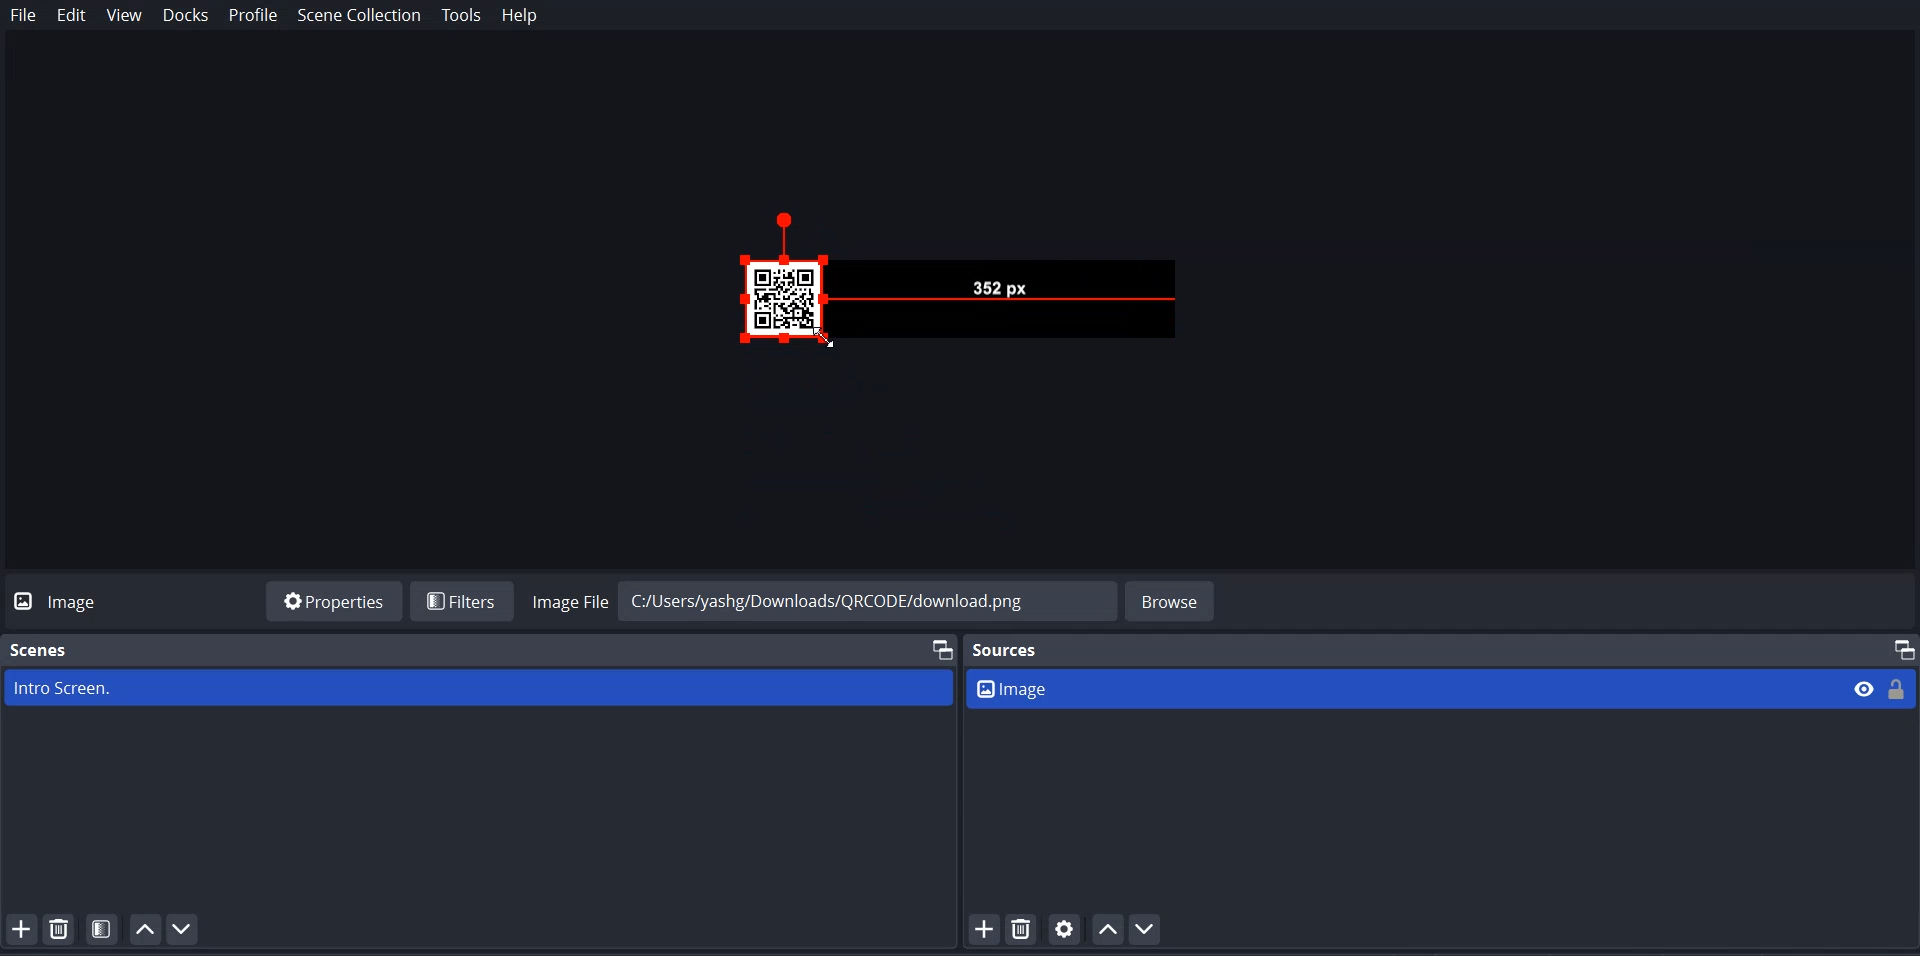 This screenshot has height=956, width=1920. I want to click on Move Source Up, so click(1109, 928).